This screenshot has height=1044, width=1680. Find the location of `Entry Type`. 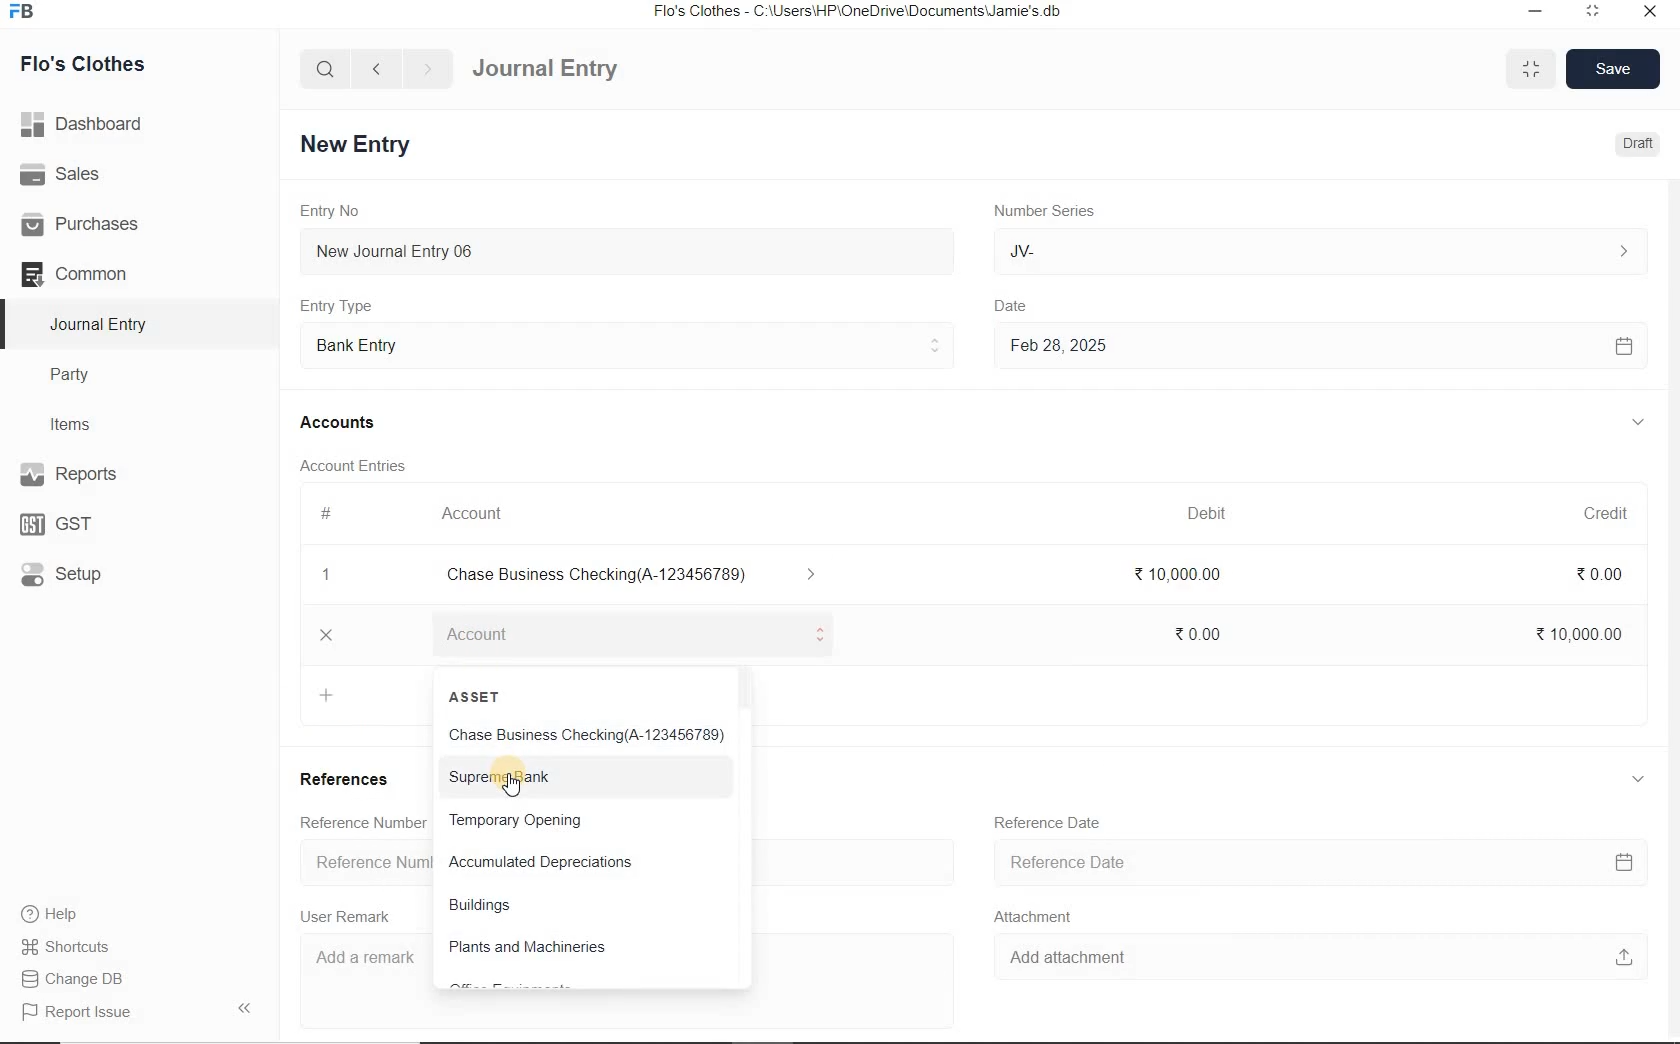

Entry Type is located at coordinates (343, 305).